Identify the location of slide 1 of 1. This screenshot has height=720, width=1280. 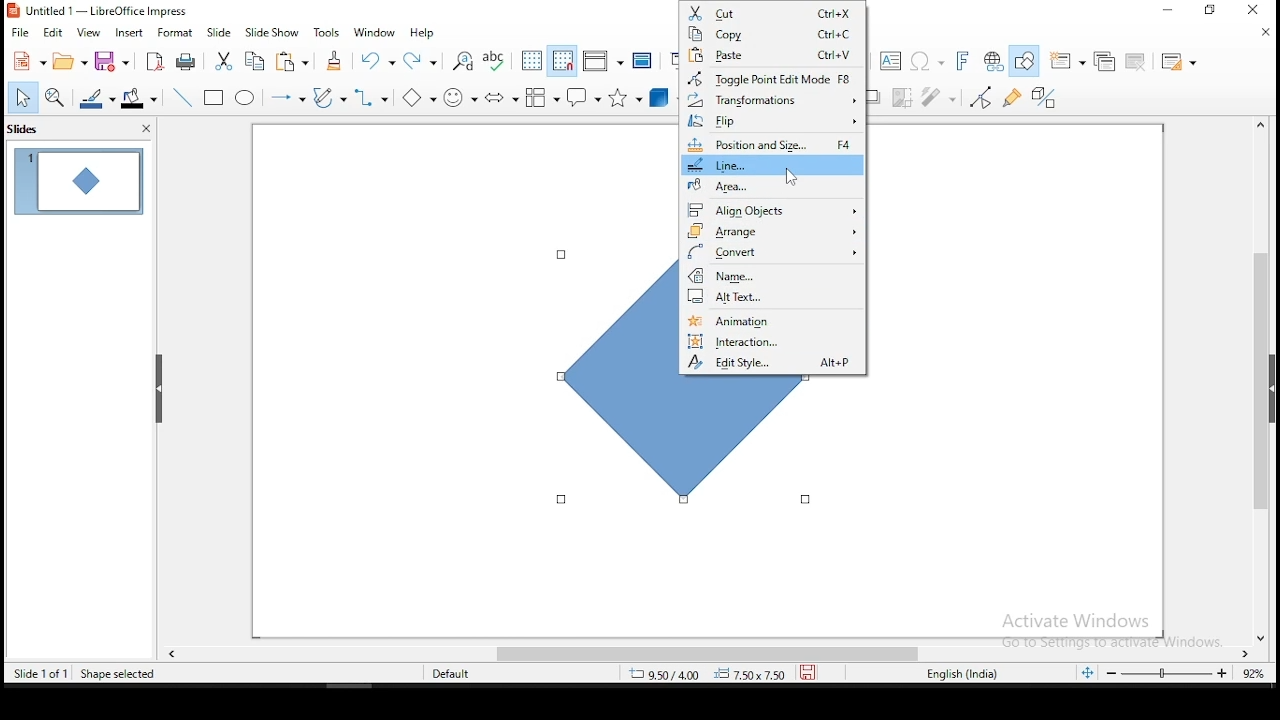
(41, 670).